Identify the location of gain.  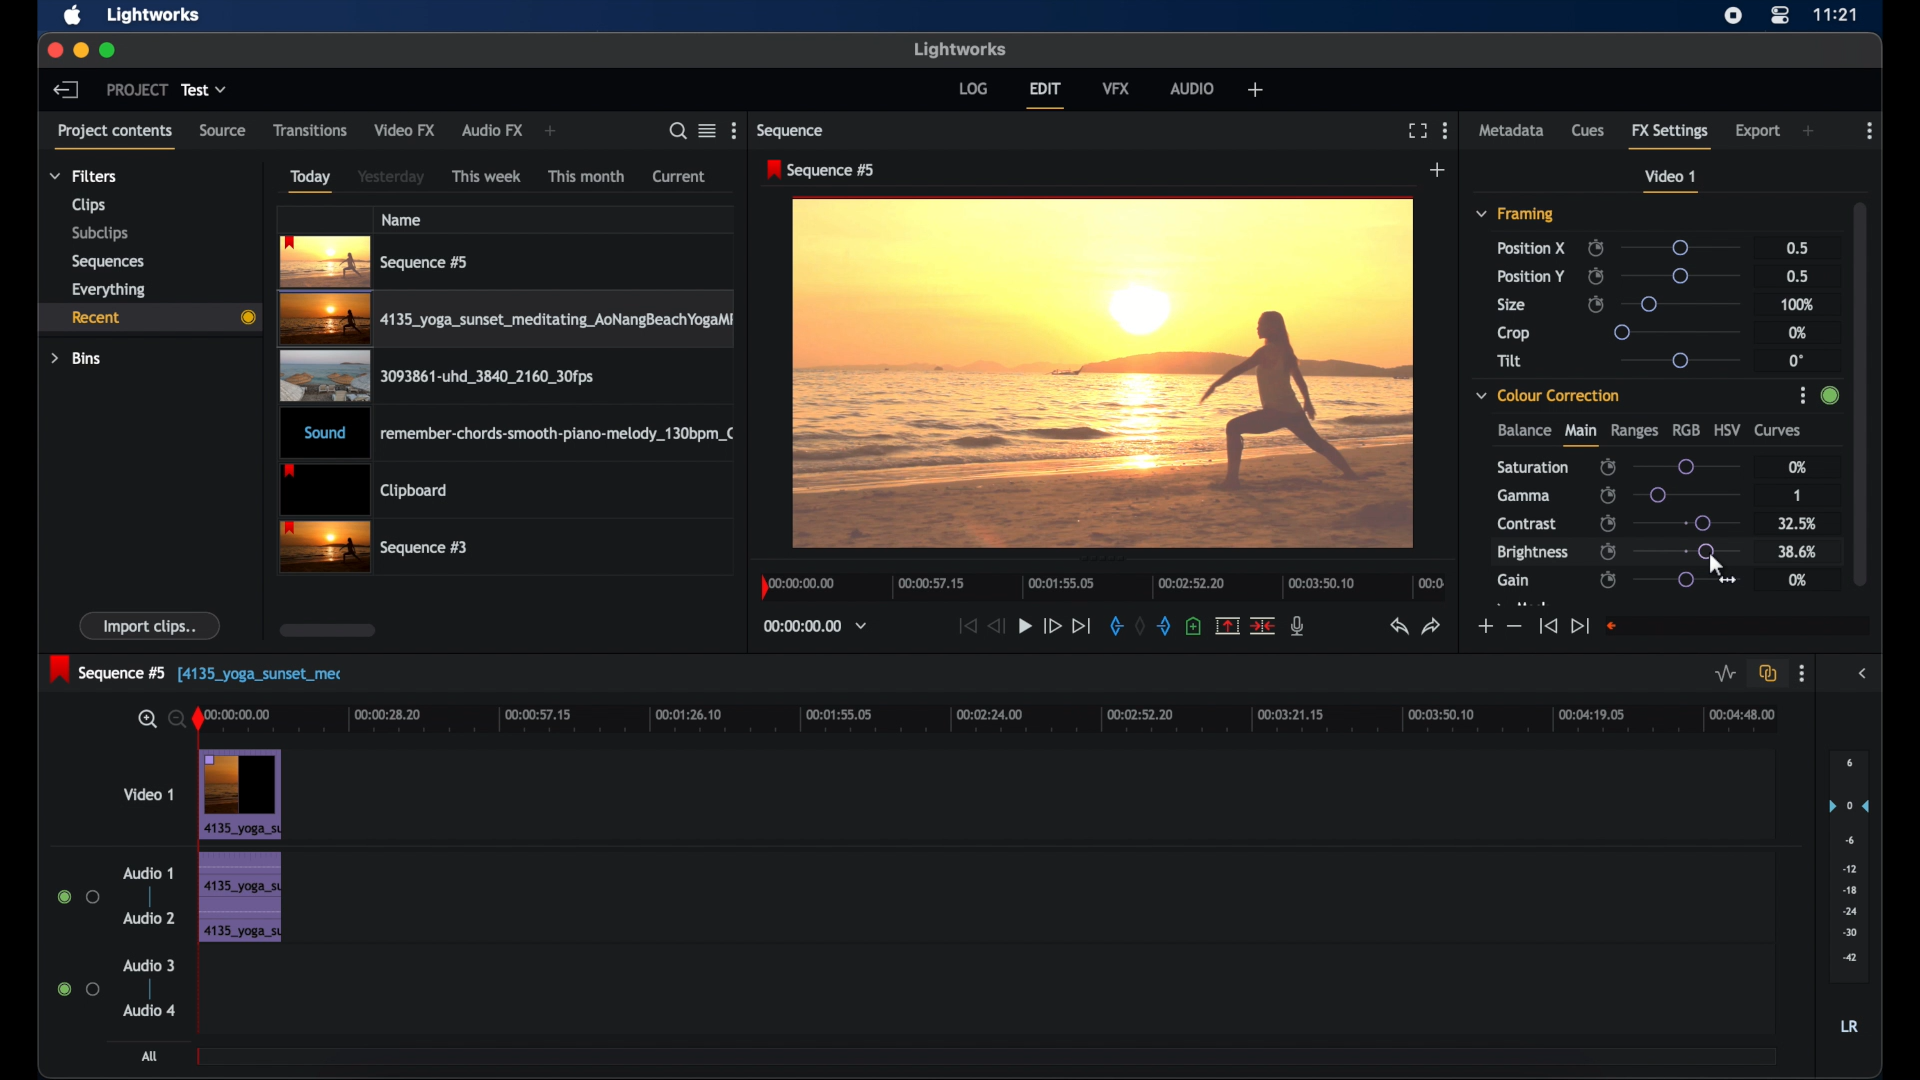
(1513, 581).